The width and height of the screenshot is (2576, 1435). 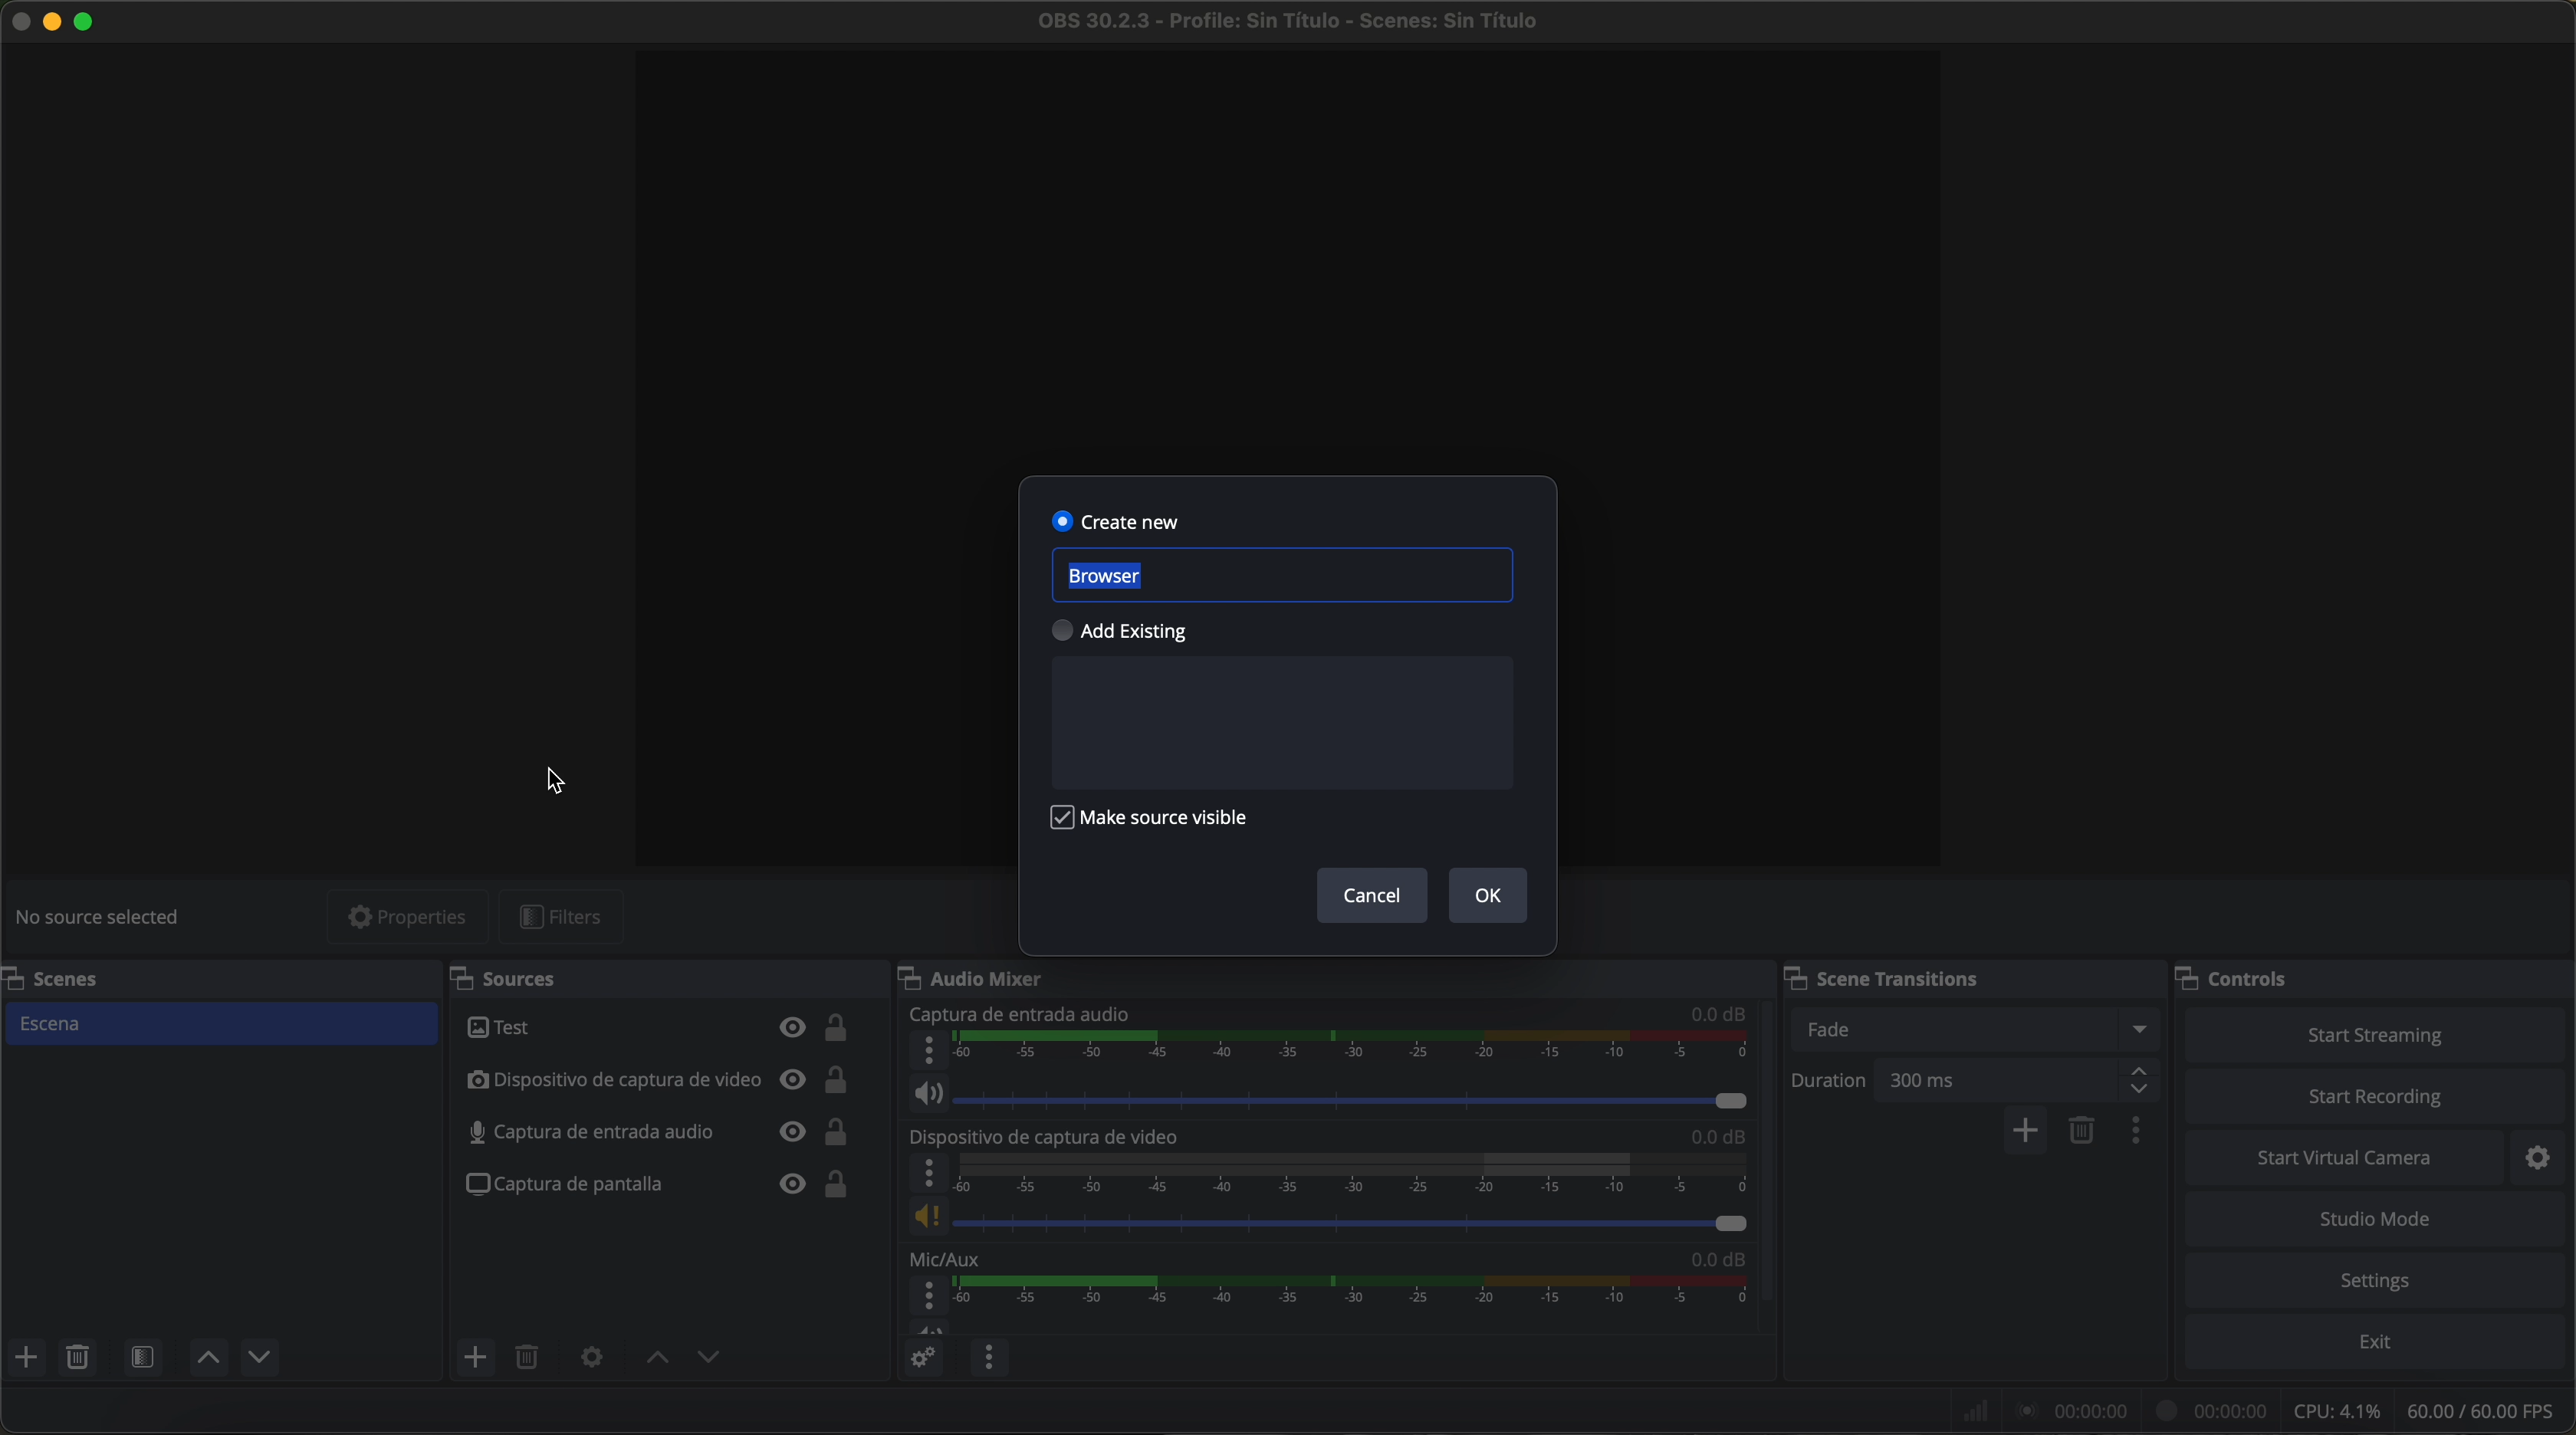 I want to click on OK button, so click(x=1489, y=895).